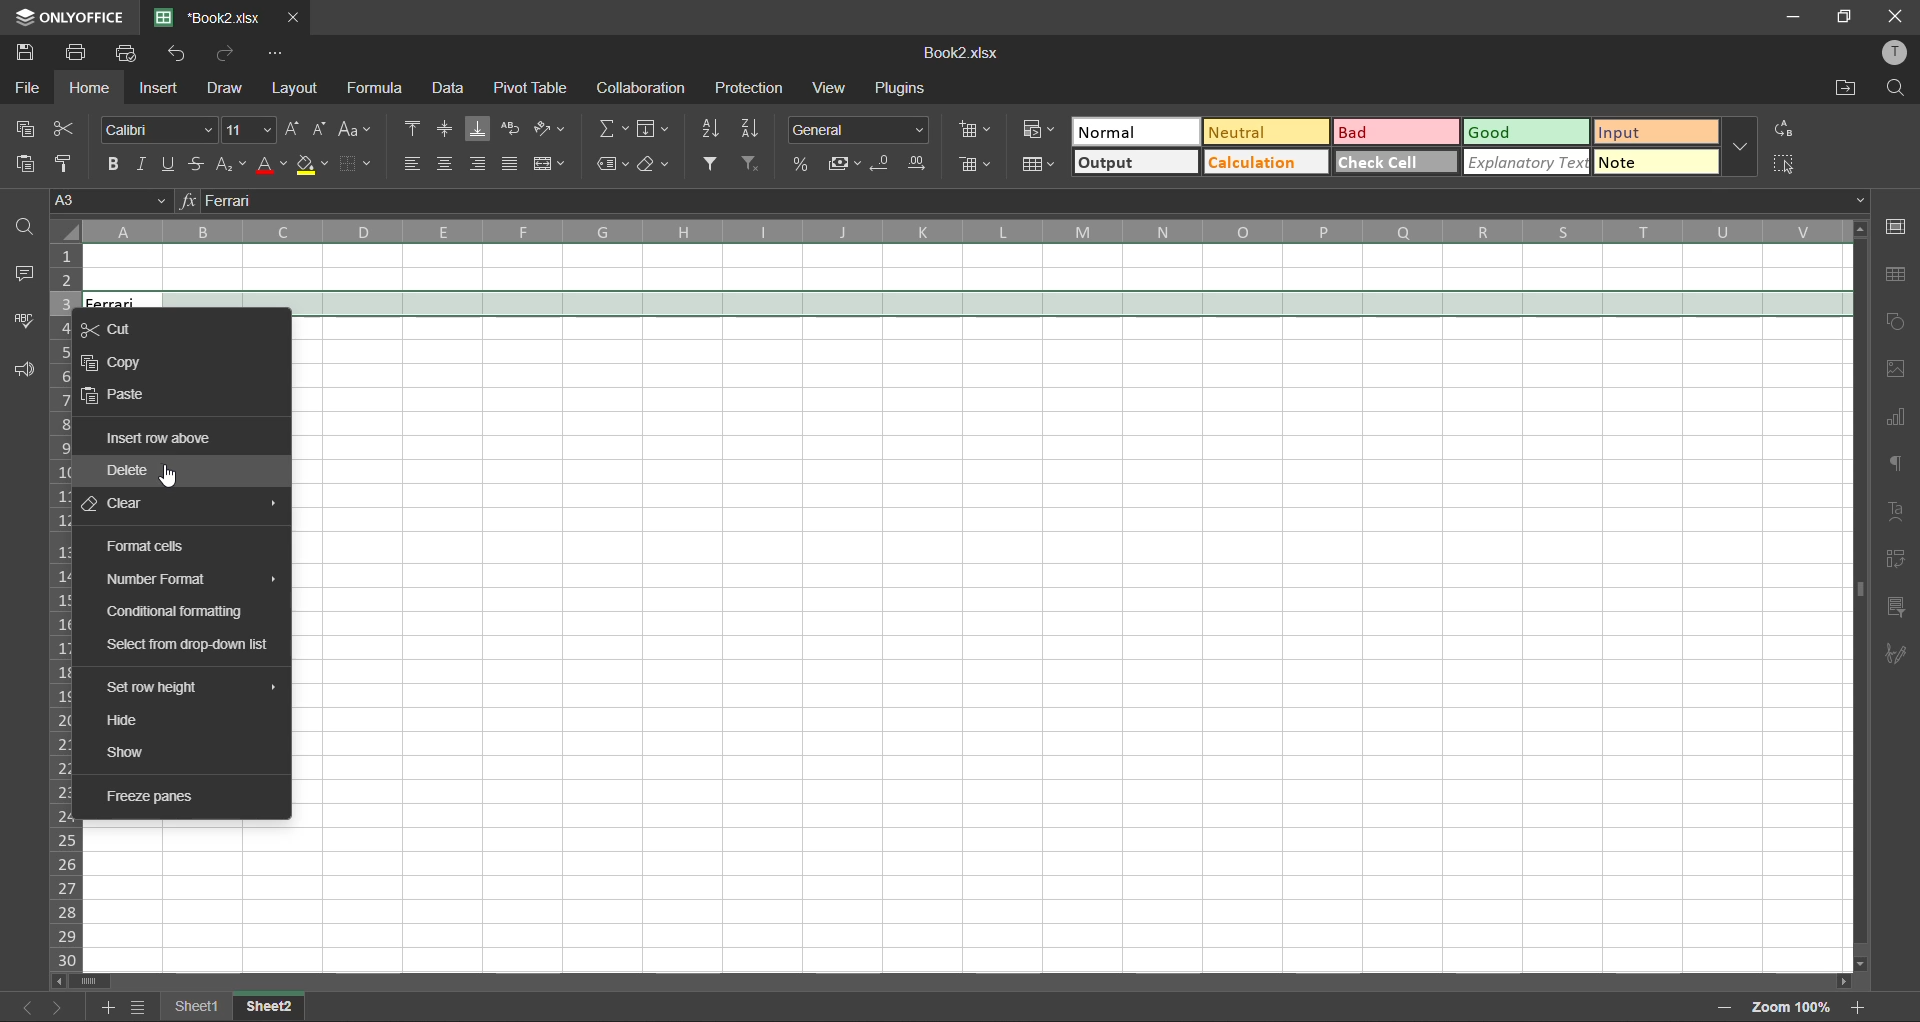 Image resolution: width=1920 pixels, height=1022 pixels. What do you see at coordinates (75, 53) in the screenshot?
I see `print` at bounding box center [75, 53].